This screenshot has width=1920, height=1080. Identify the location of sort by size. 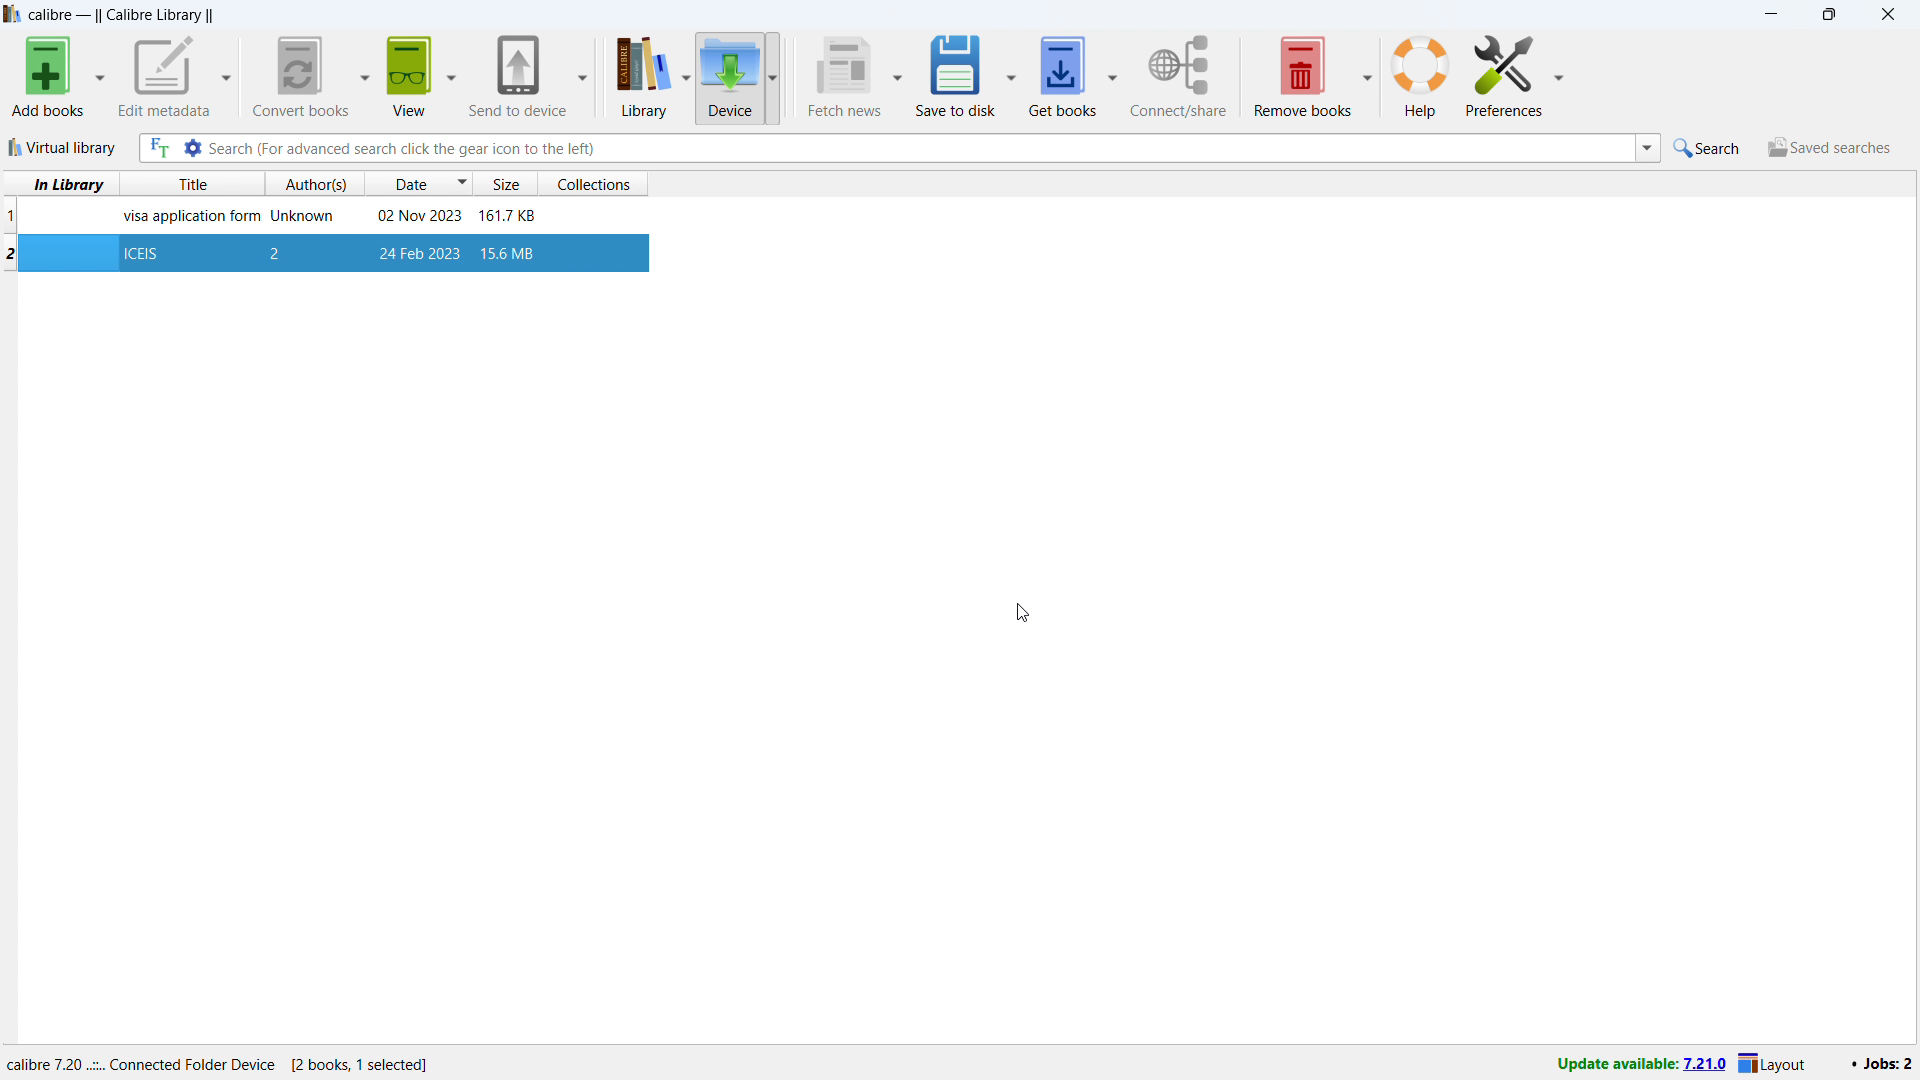
(508, 183).